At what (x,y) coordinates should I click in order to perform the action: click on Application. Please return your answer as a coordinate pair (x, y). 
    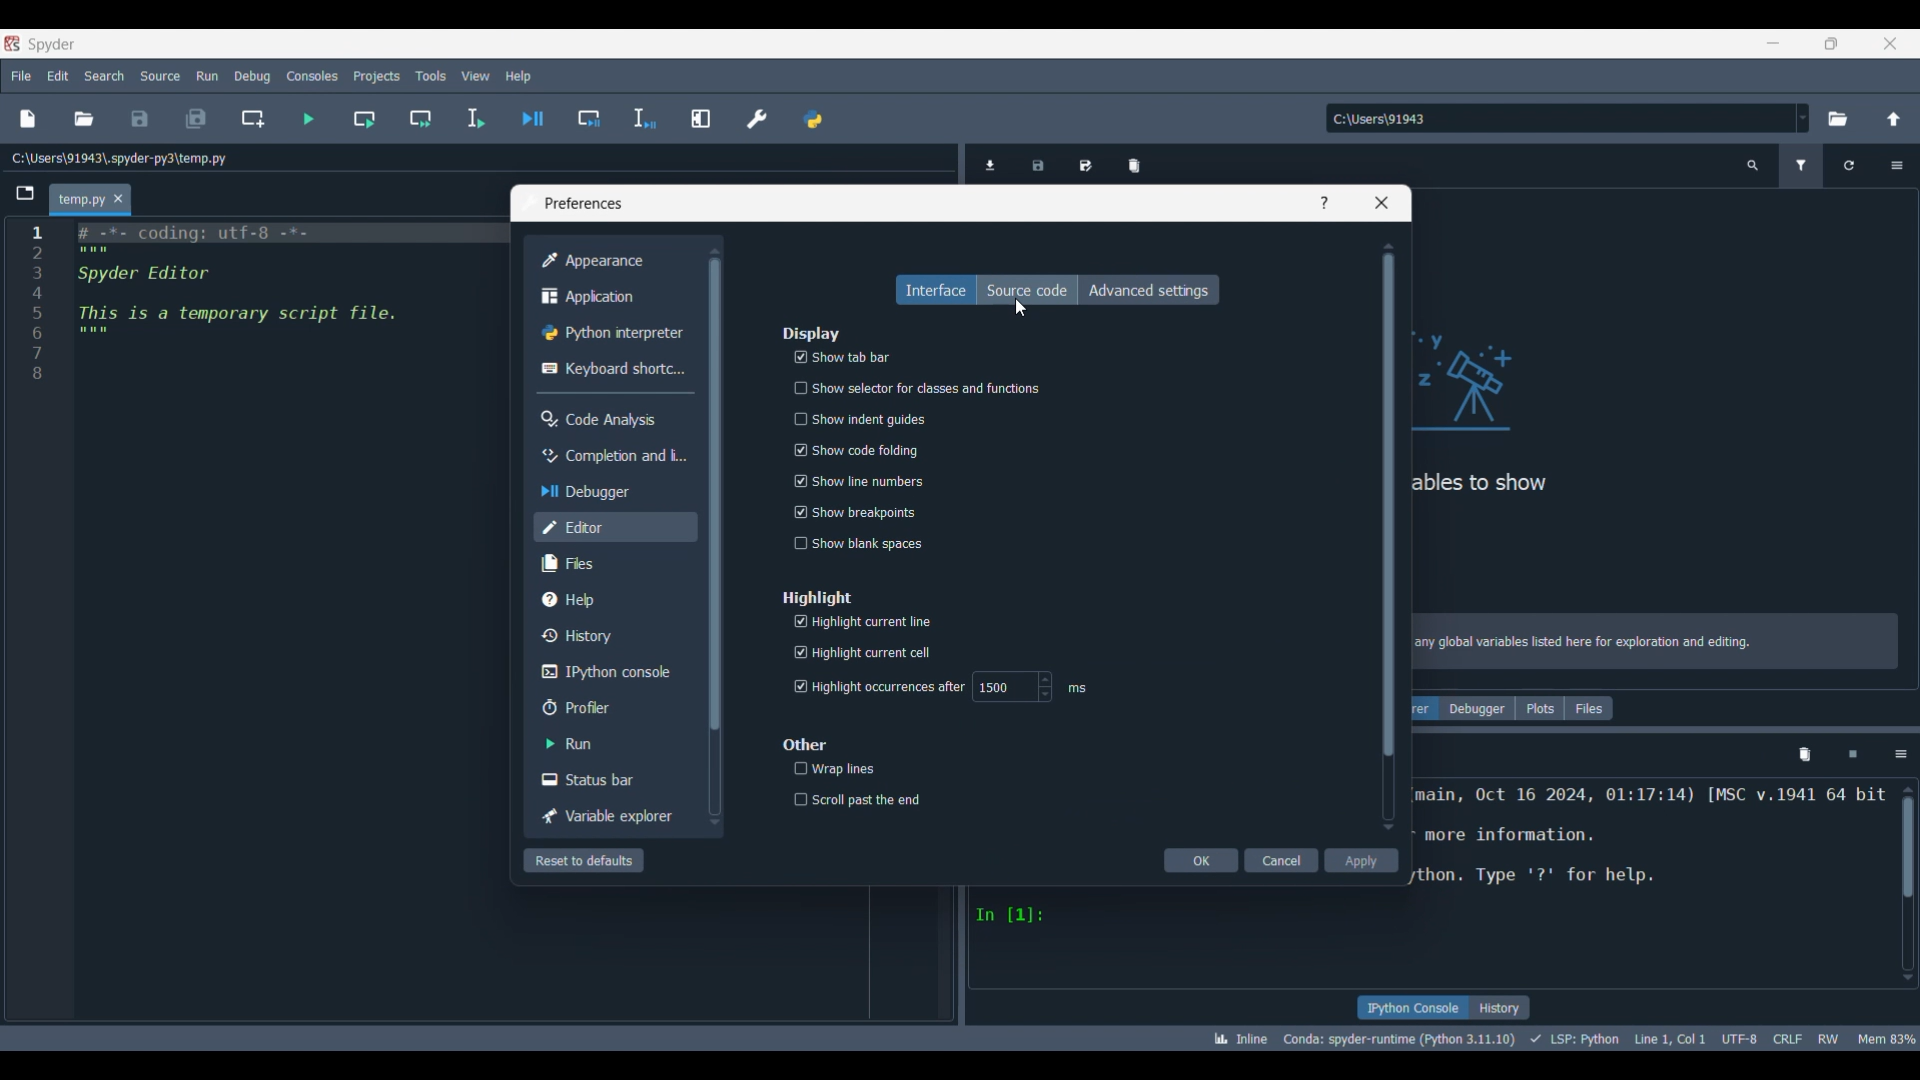
    Looking at the image, I should click on (615, 296).